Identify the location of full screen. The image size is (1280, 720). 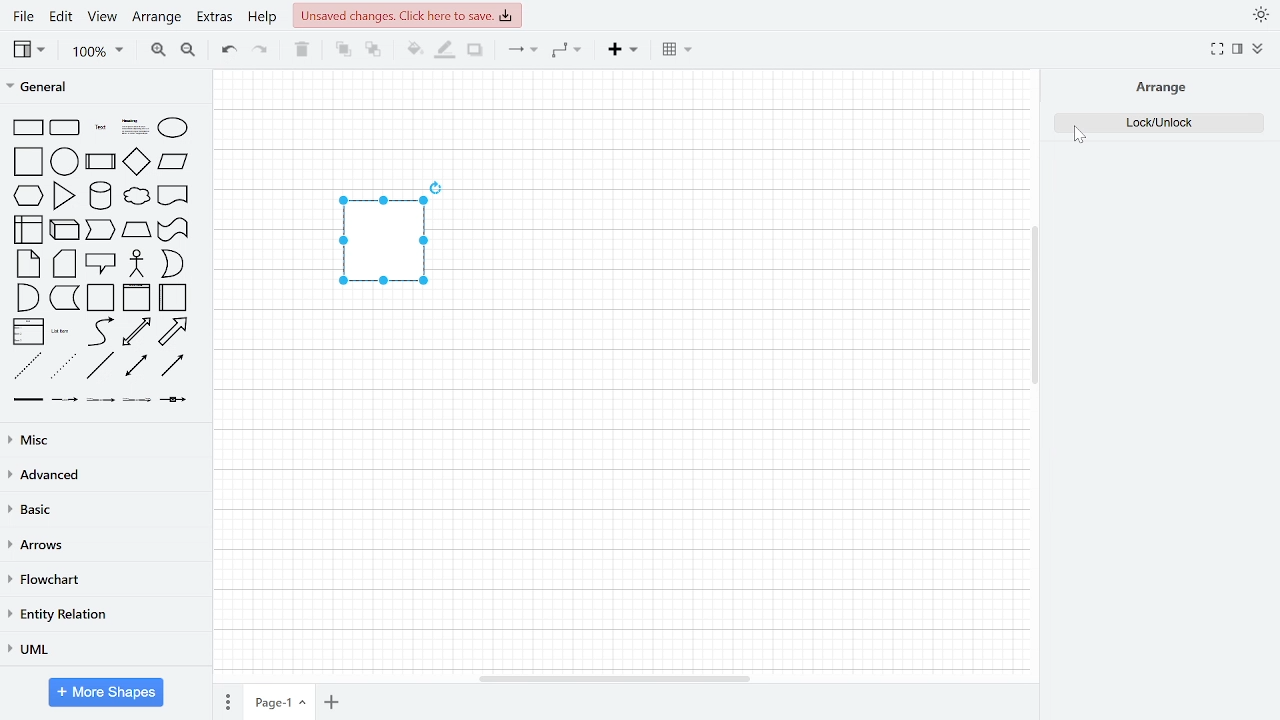
(1218, 49).